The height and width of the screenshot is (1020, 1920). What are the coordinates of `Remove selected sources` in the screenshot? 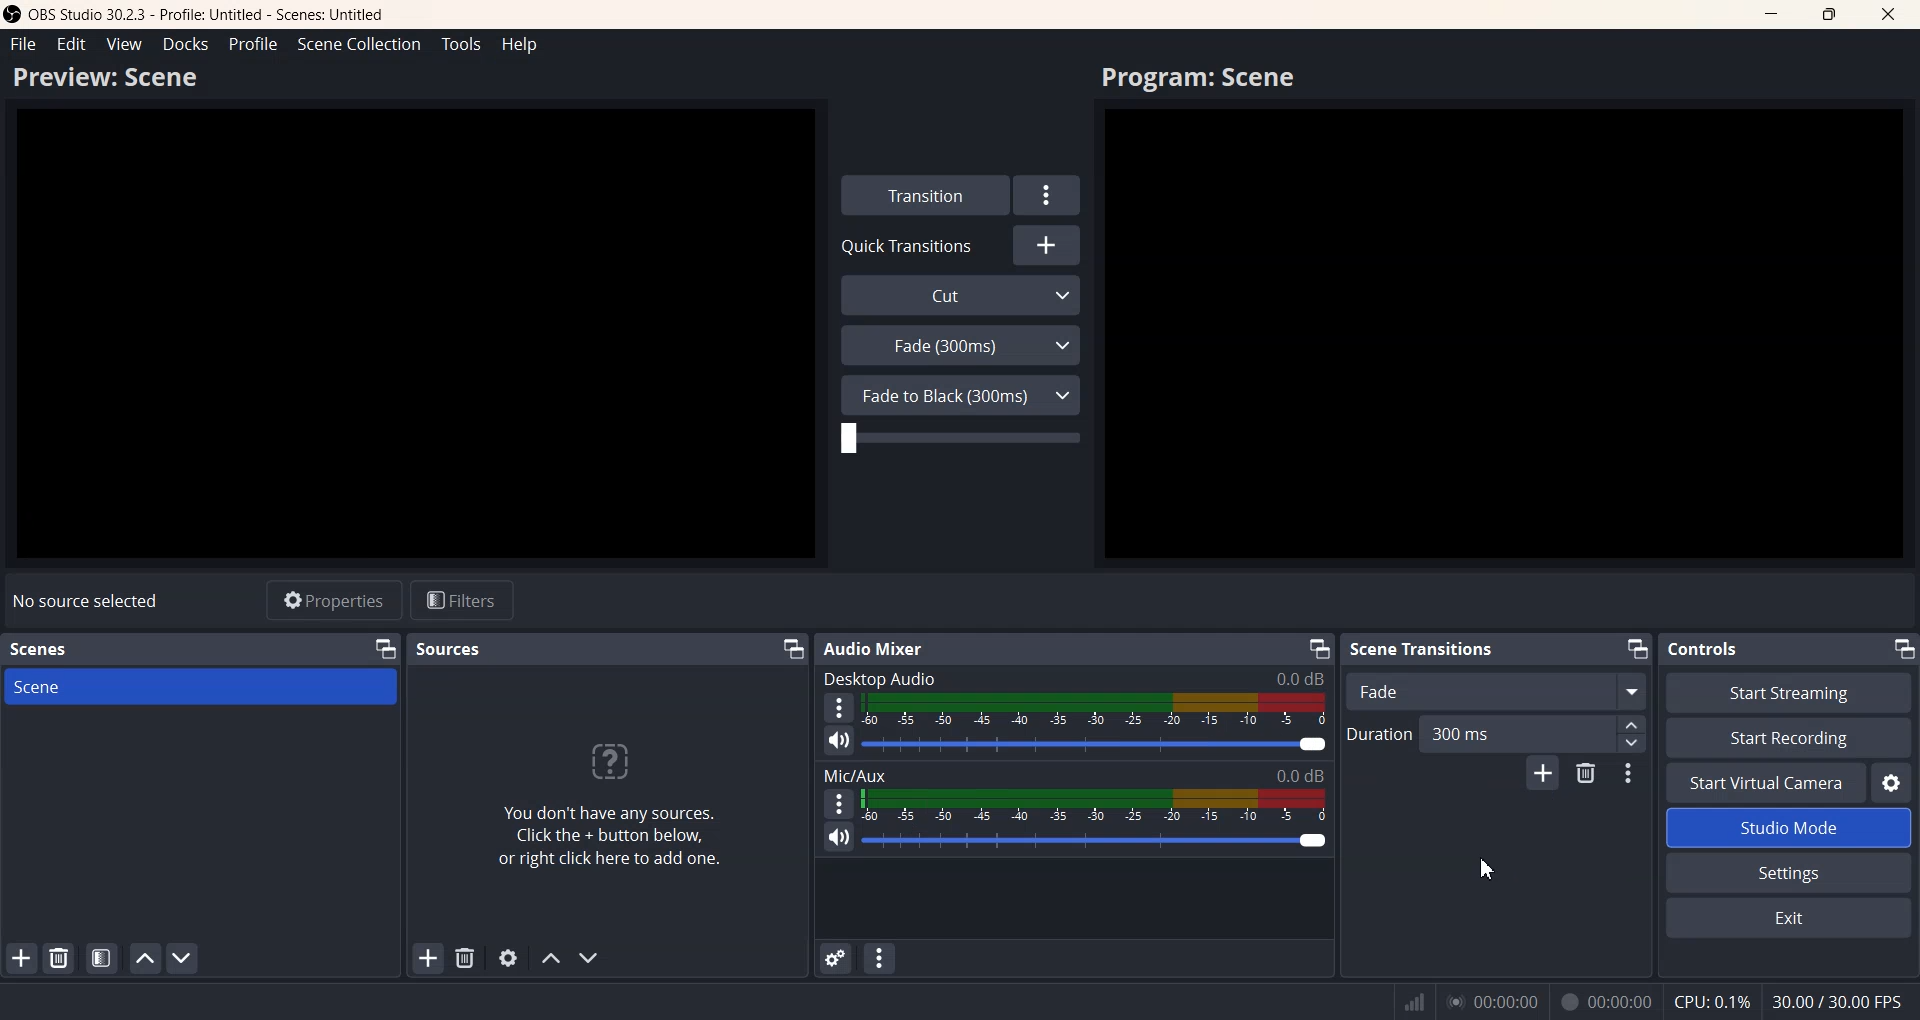 It's located at (467, 959).